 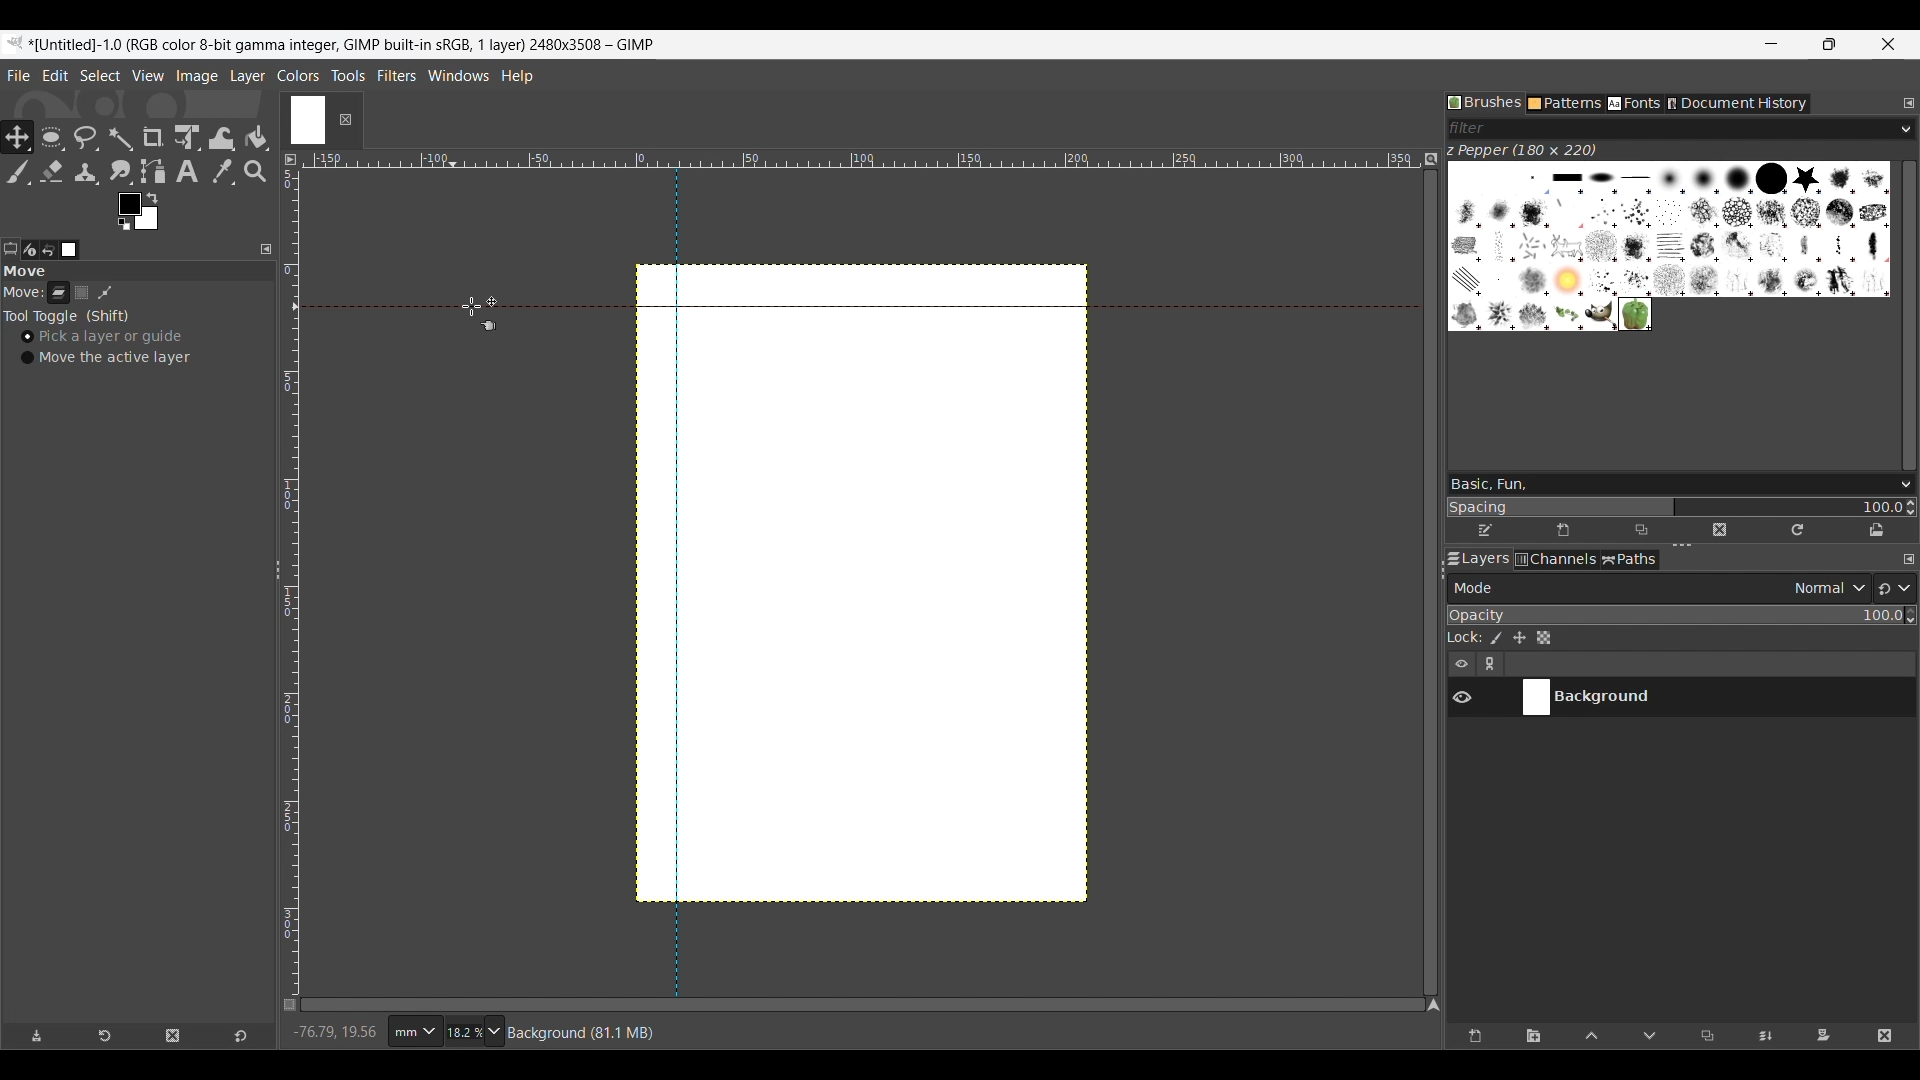 What do you see at coordinates (186, 137) in the screenshot?
I see `Unified transform tool` at bounding box center [186, 137].